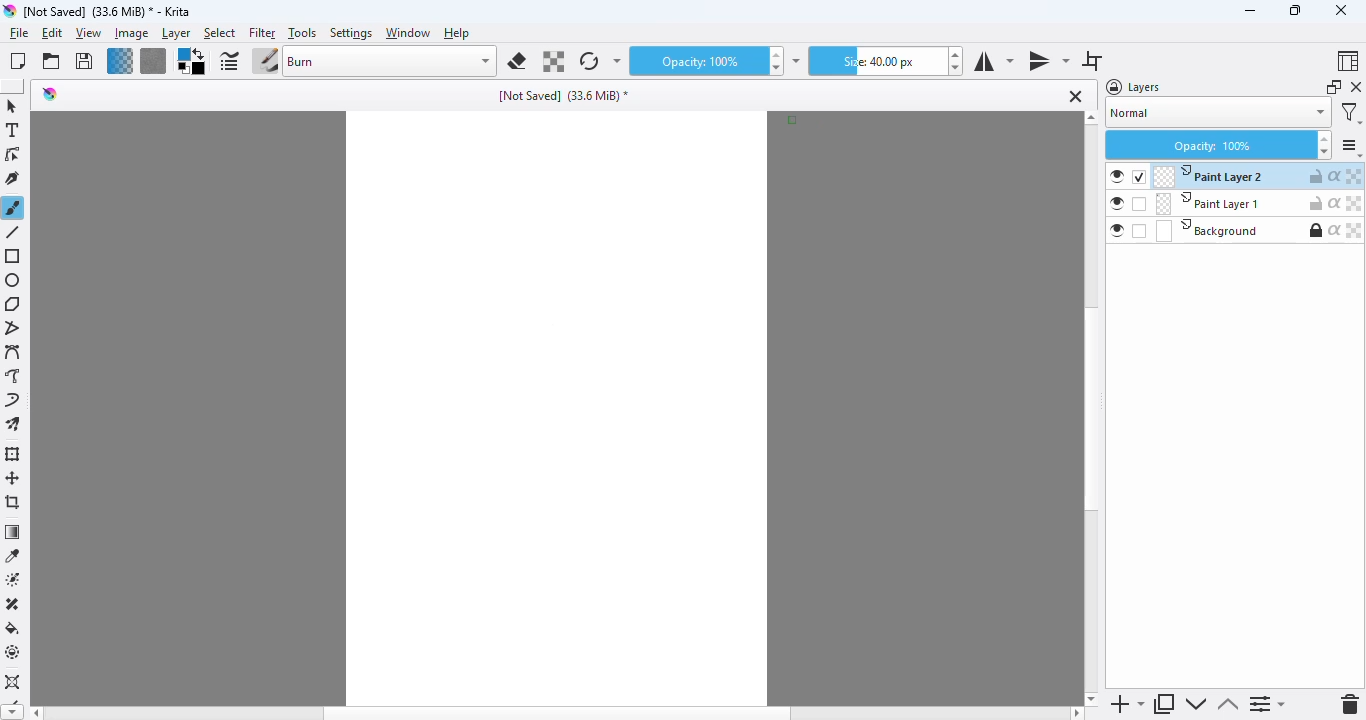 The height and width of the screenshot is (720, 1366). Describe the element at coordinates (1218, 114) in the screenshot. I see `blending mode` at that location.